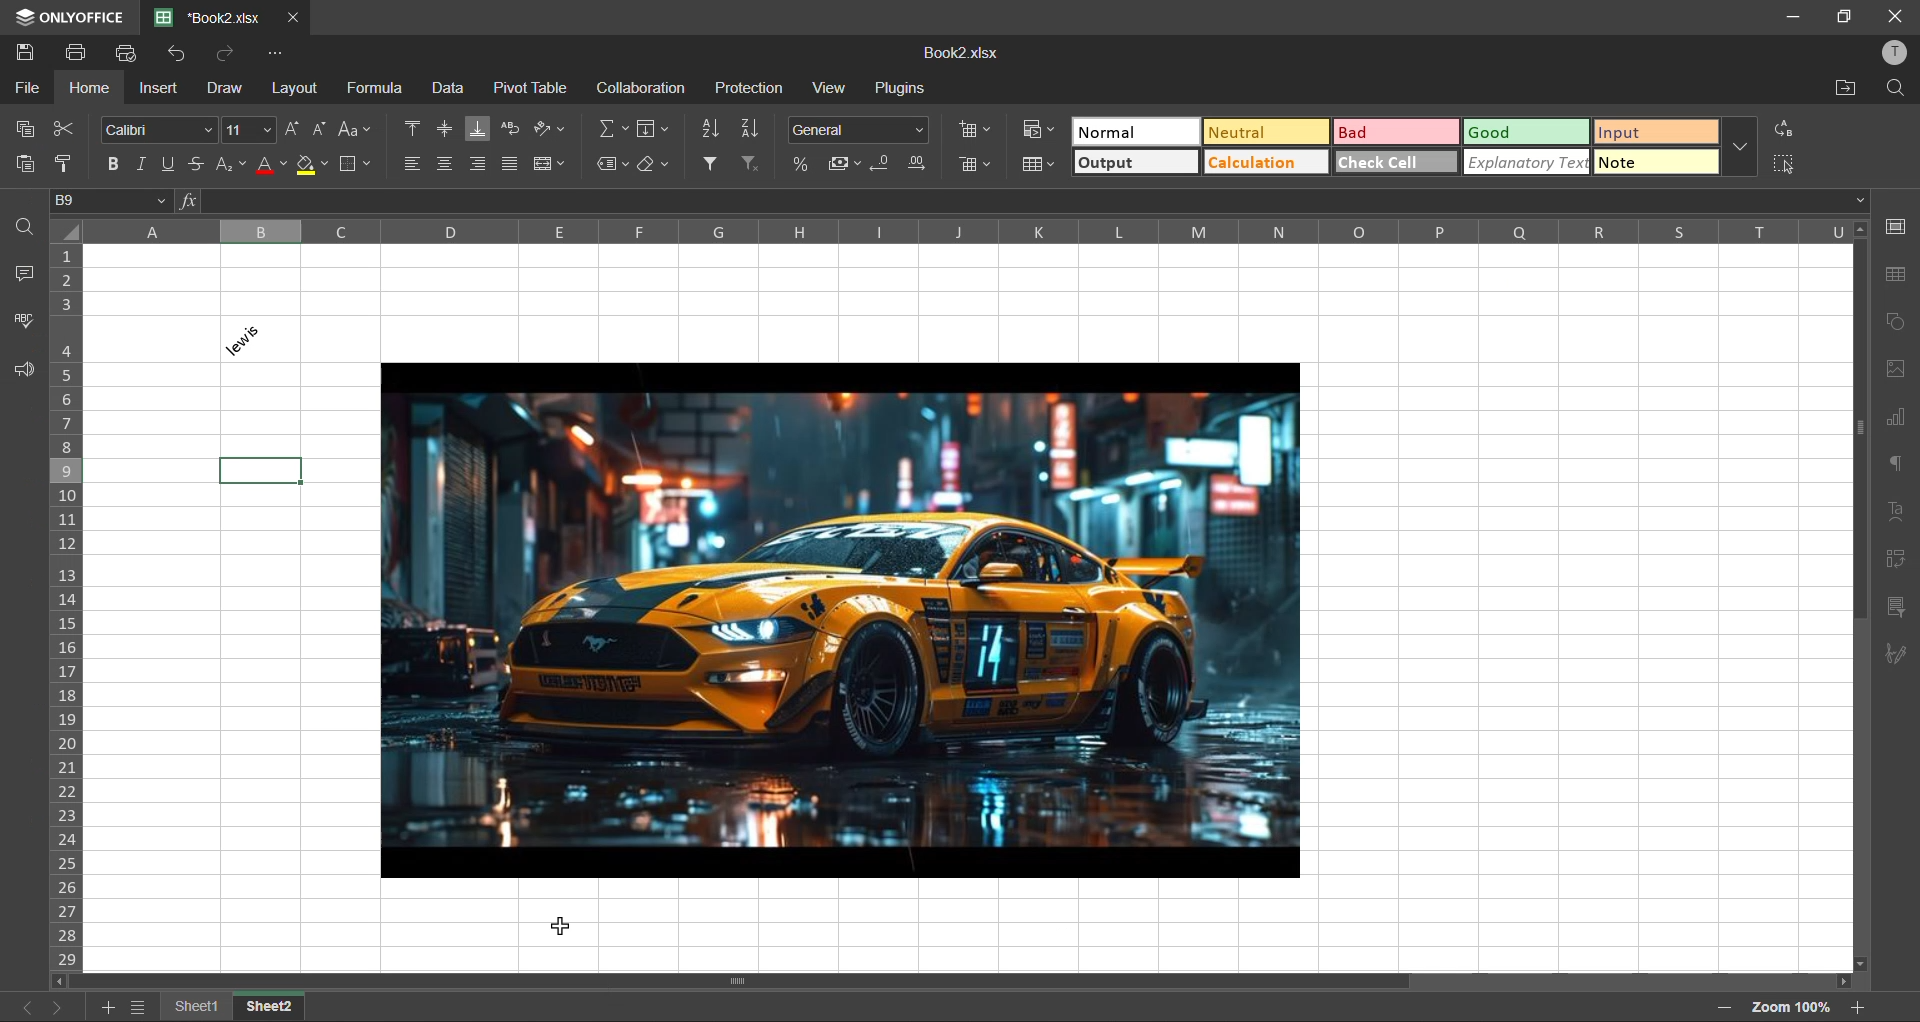  I want to click on align middle, so click(445, 129).